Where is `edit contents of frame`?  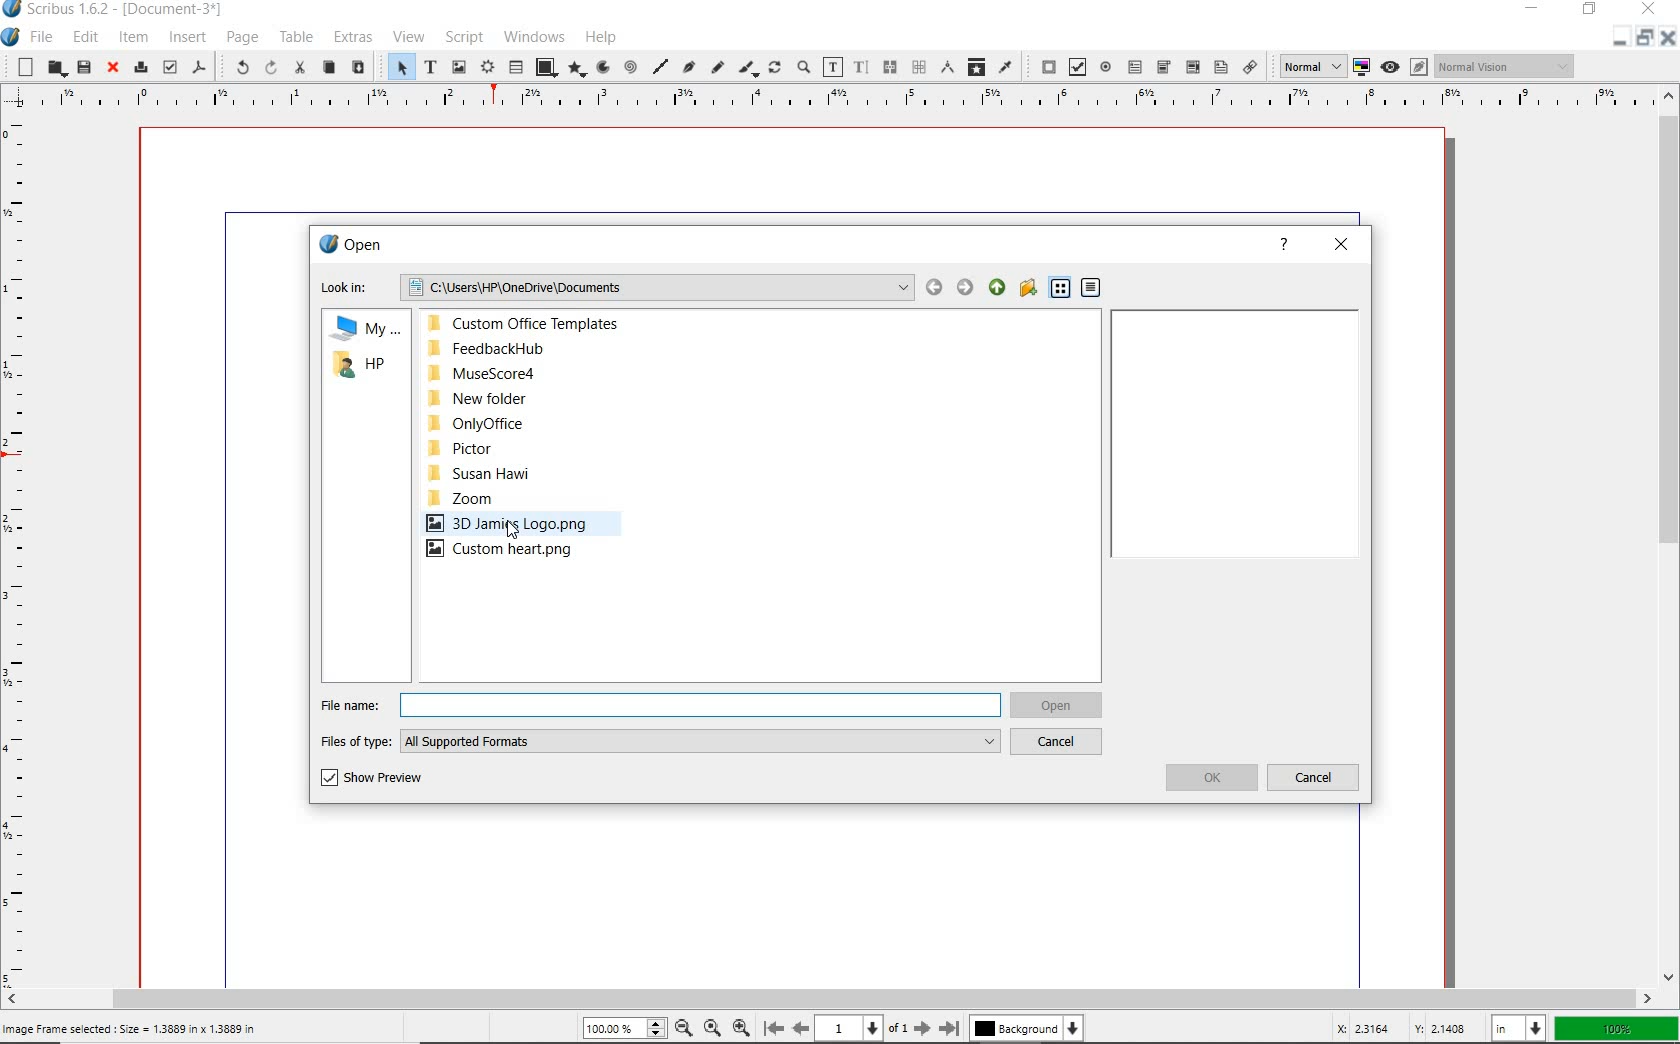
edit contents of frame is located at coordinates (832, 66).